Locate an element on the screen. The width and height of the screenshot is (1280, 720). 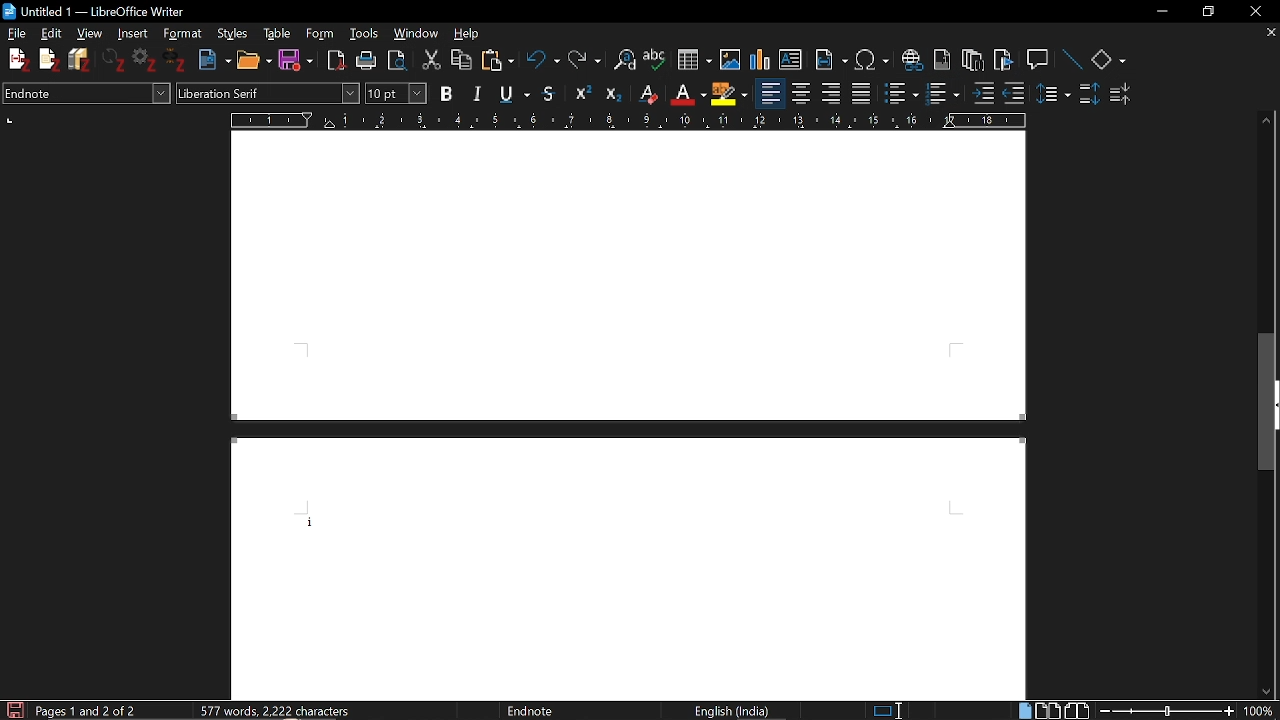
Font style is located at coordinates (268, 94).